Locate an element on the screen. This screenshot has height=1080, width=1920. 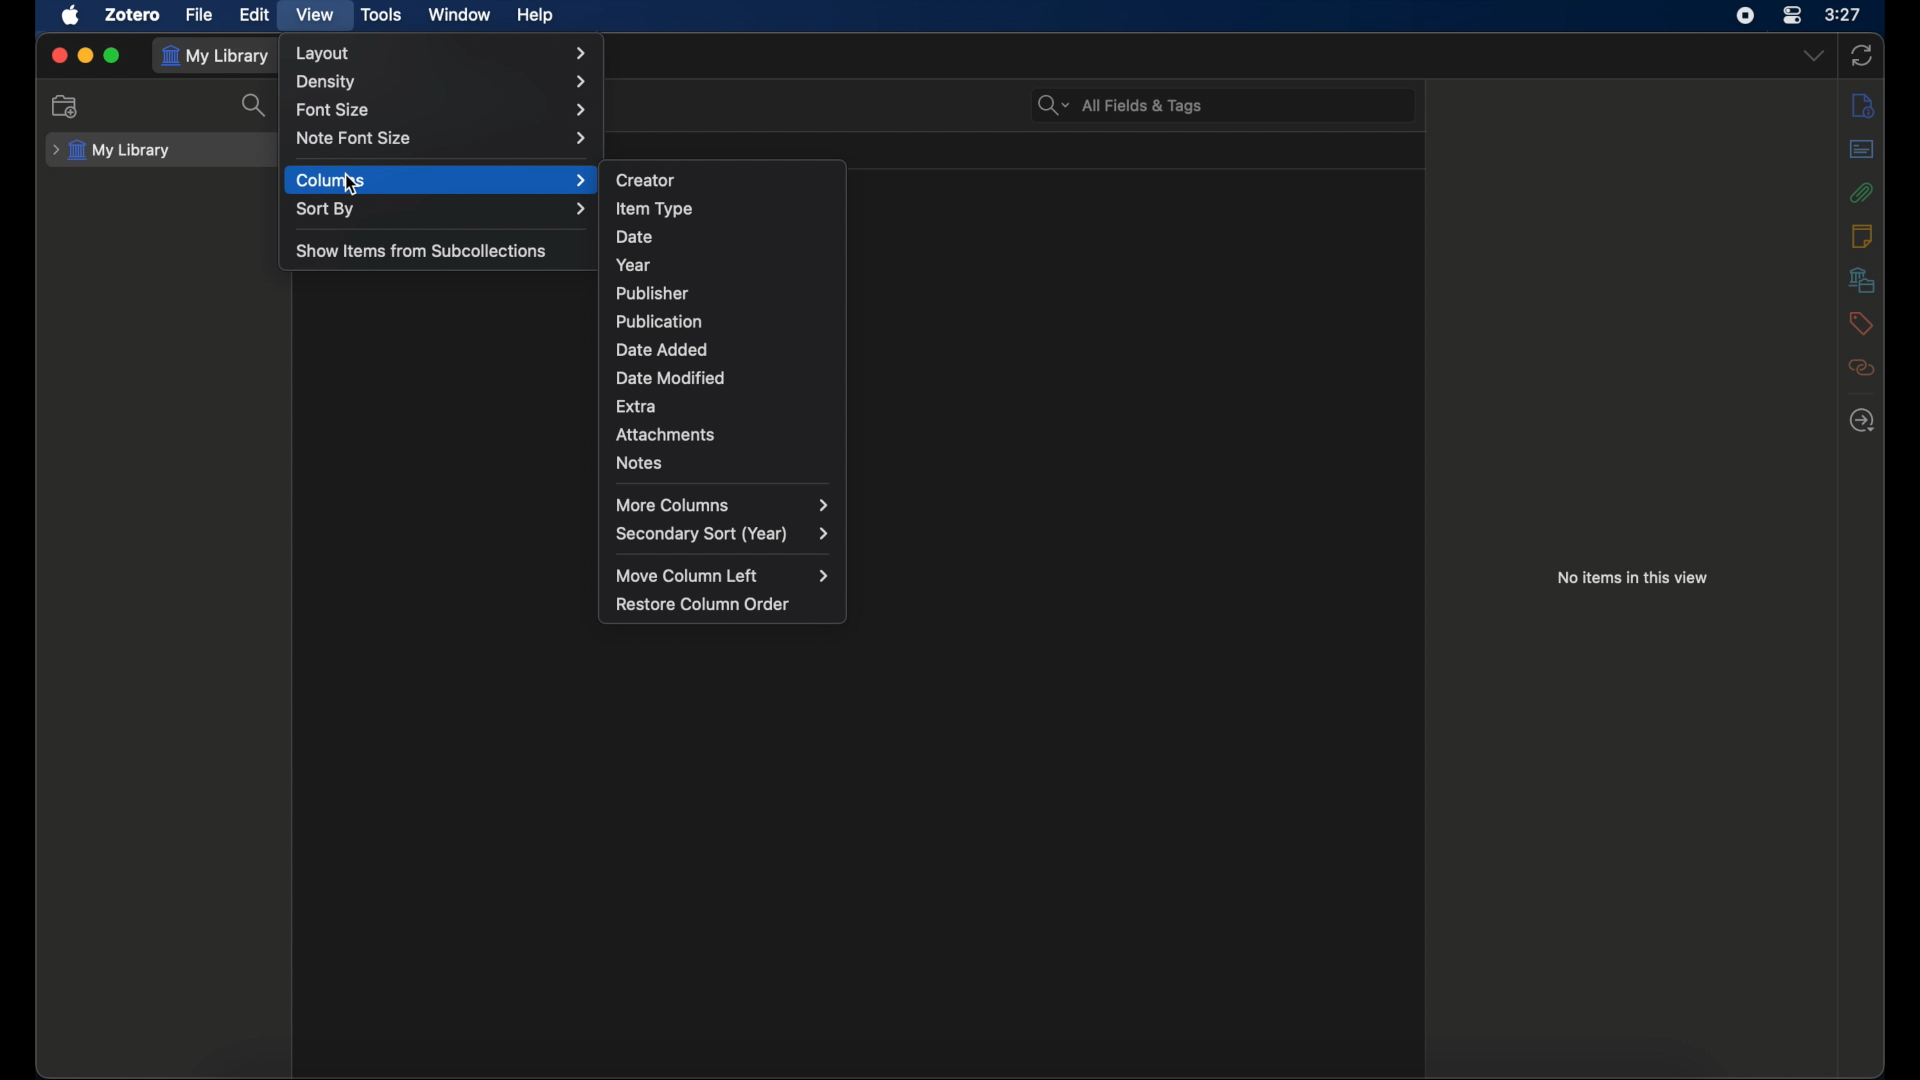
search is located at coordinates (256, 104).